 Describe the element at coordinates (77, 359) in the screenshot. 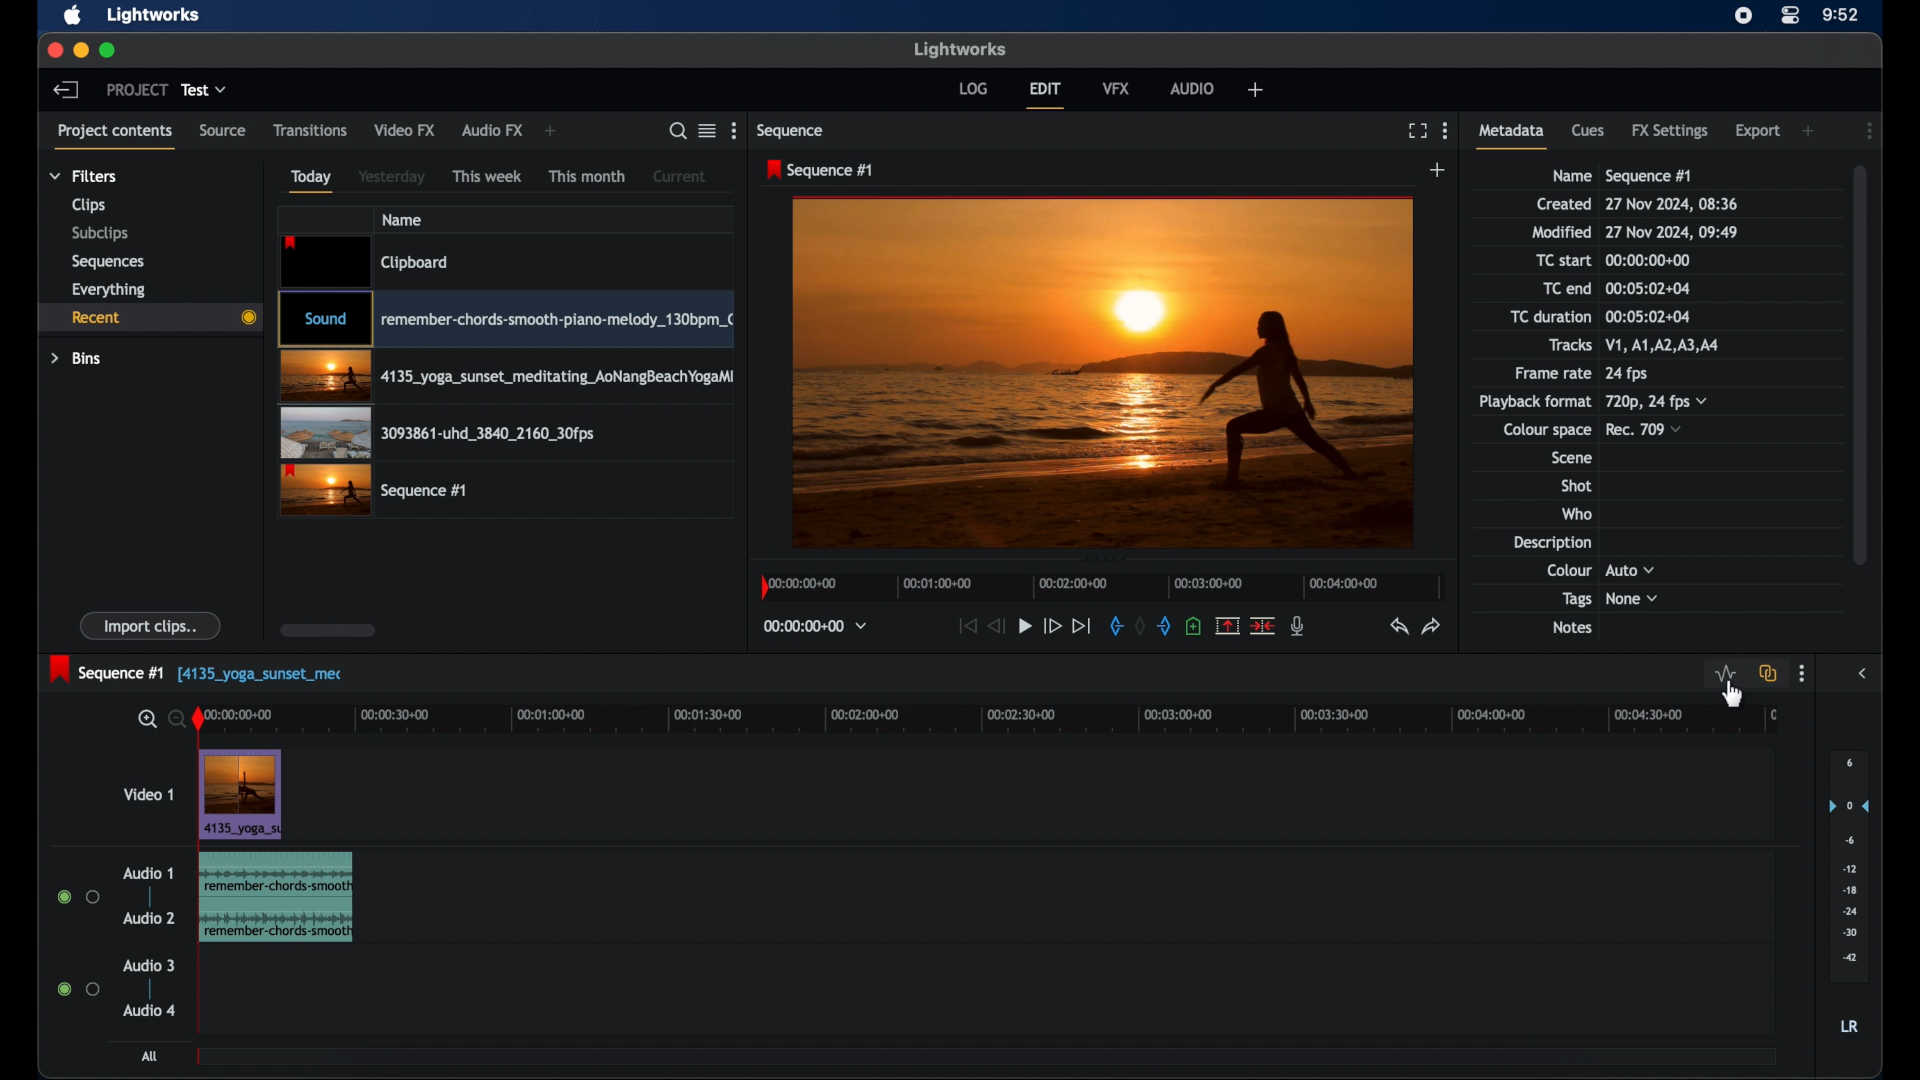

I see `bins` at that location.